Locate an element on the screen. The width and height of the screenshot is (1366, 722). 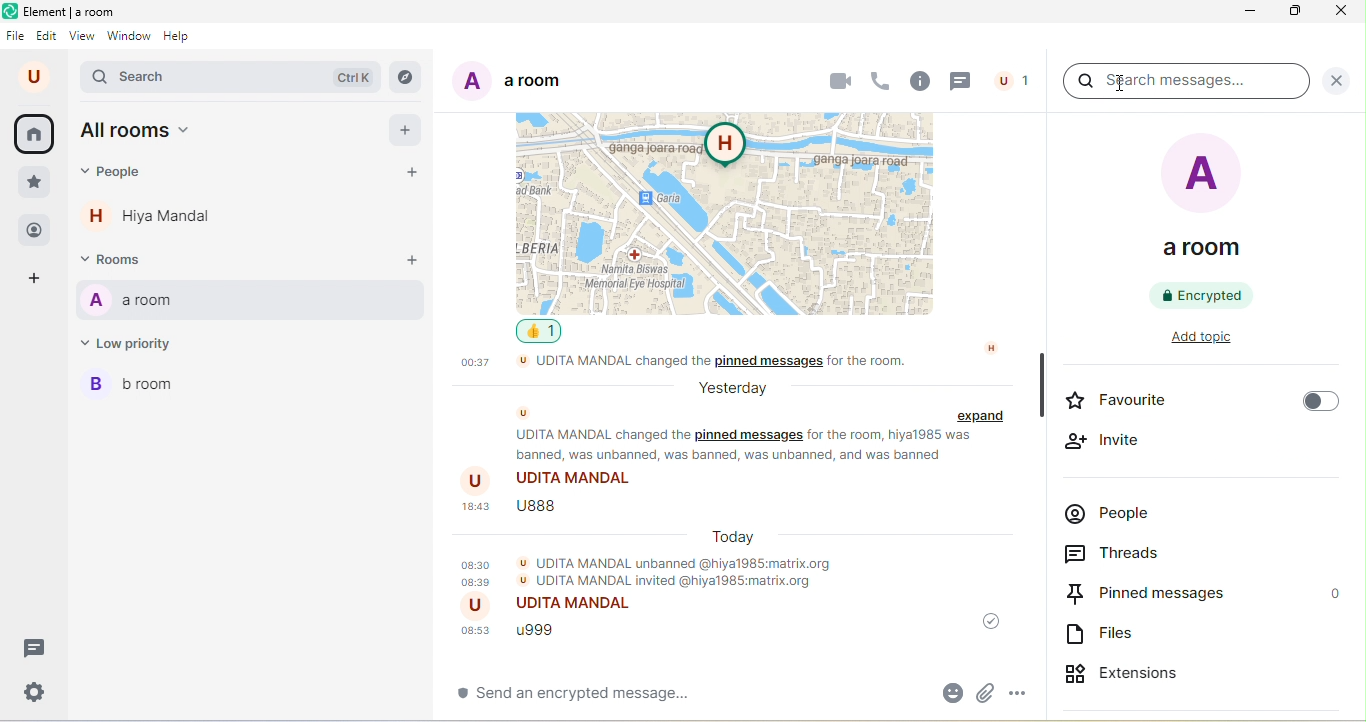
hiya mandal is located at coordinates (157, 220).